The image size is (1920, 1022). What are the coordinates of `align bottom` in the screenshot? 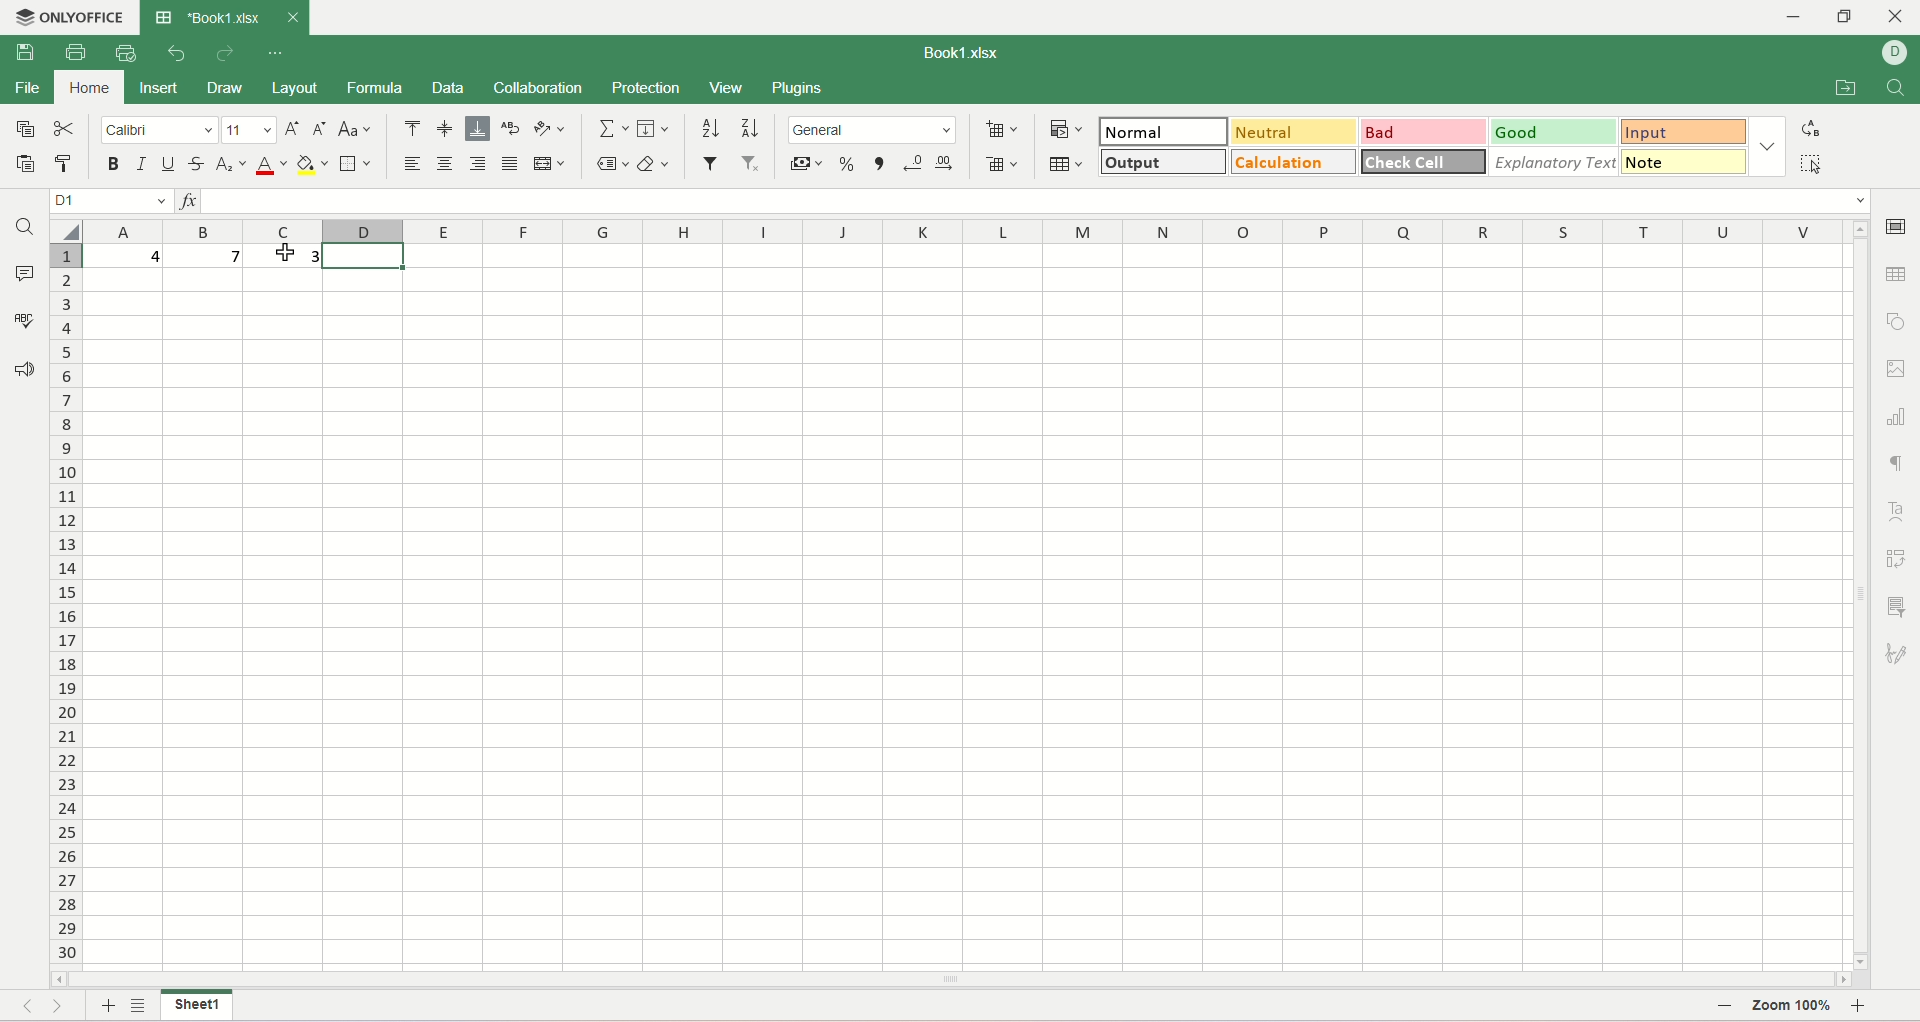 It's located at (478, 129).